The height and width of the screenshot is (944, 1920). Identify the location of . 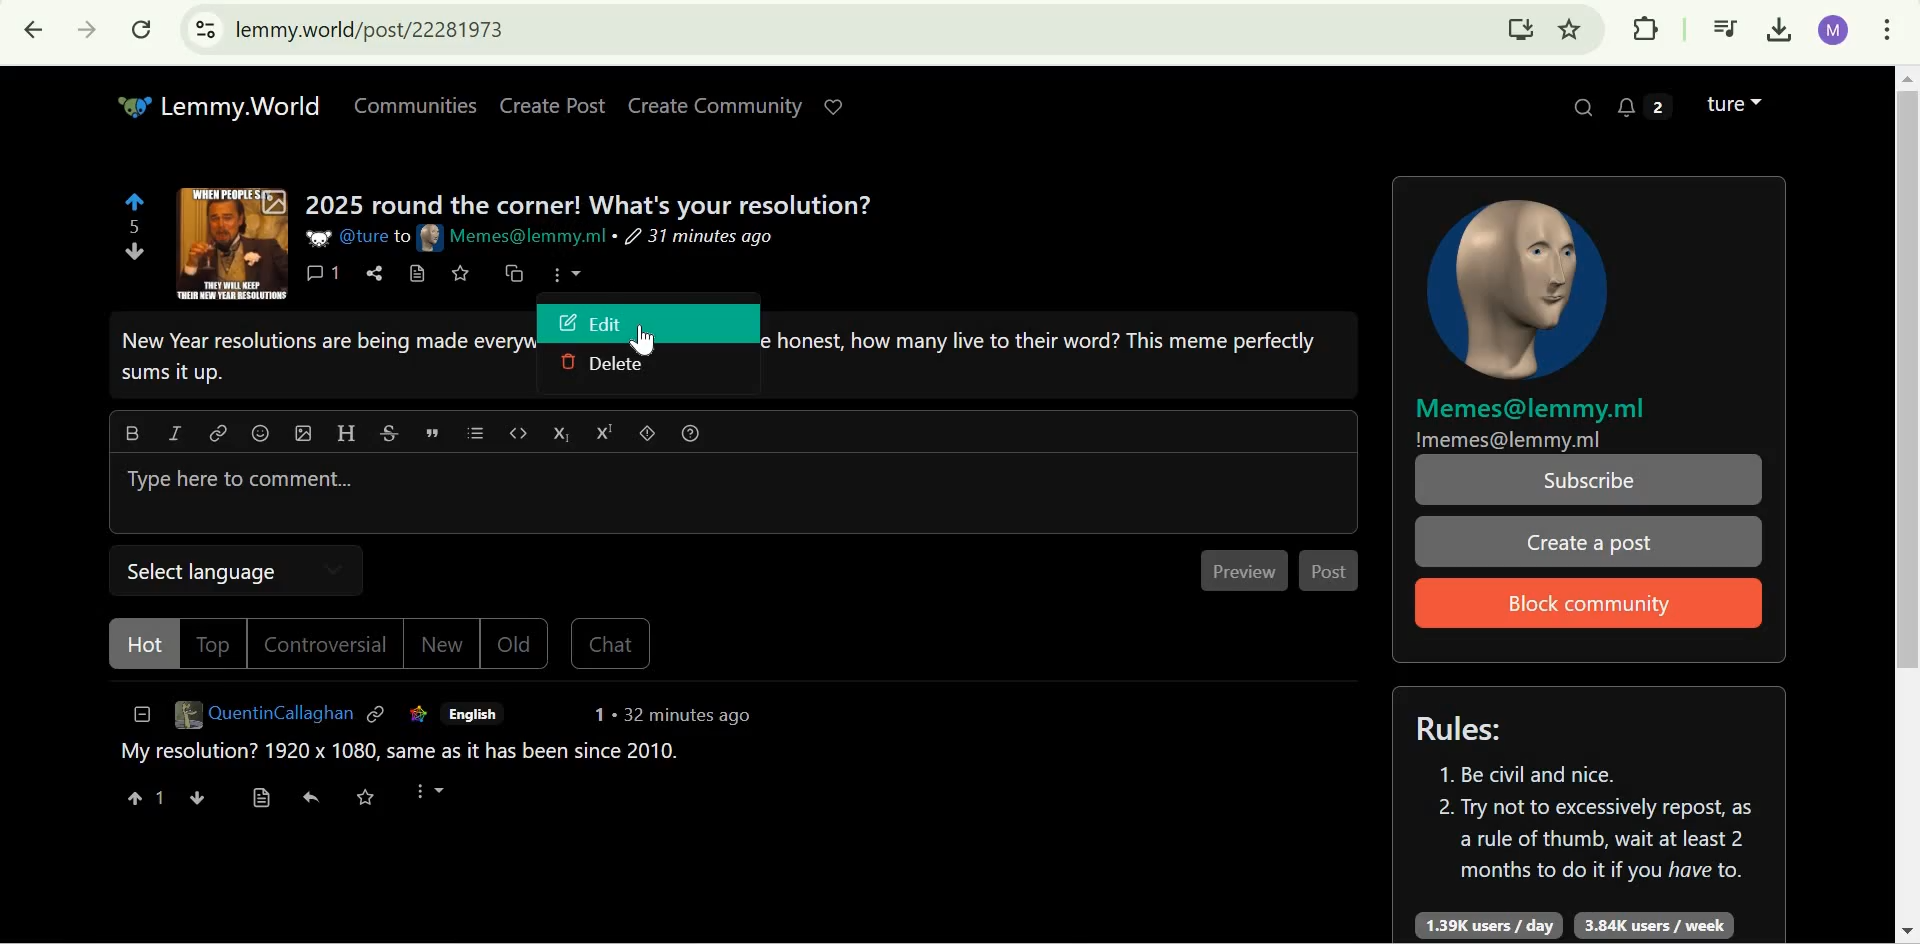
(604, 431).